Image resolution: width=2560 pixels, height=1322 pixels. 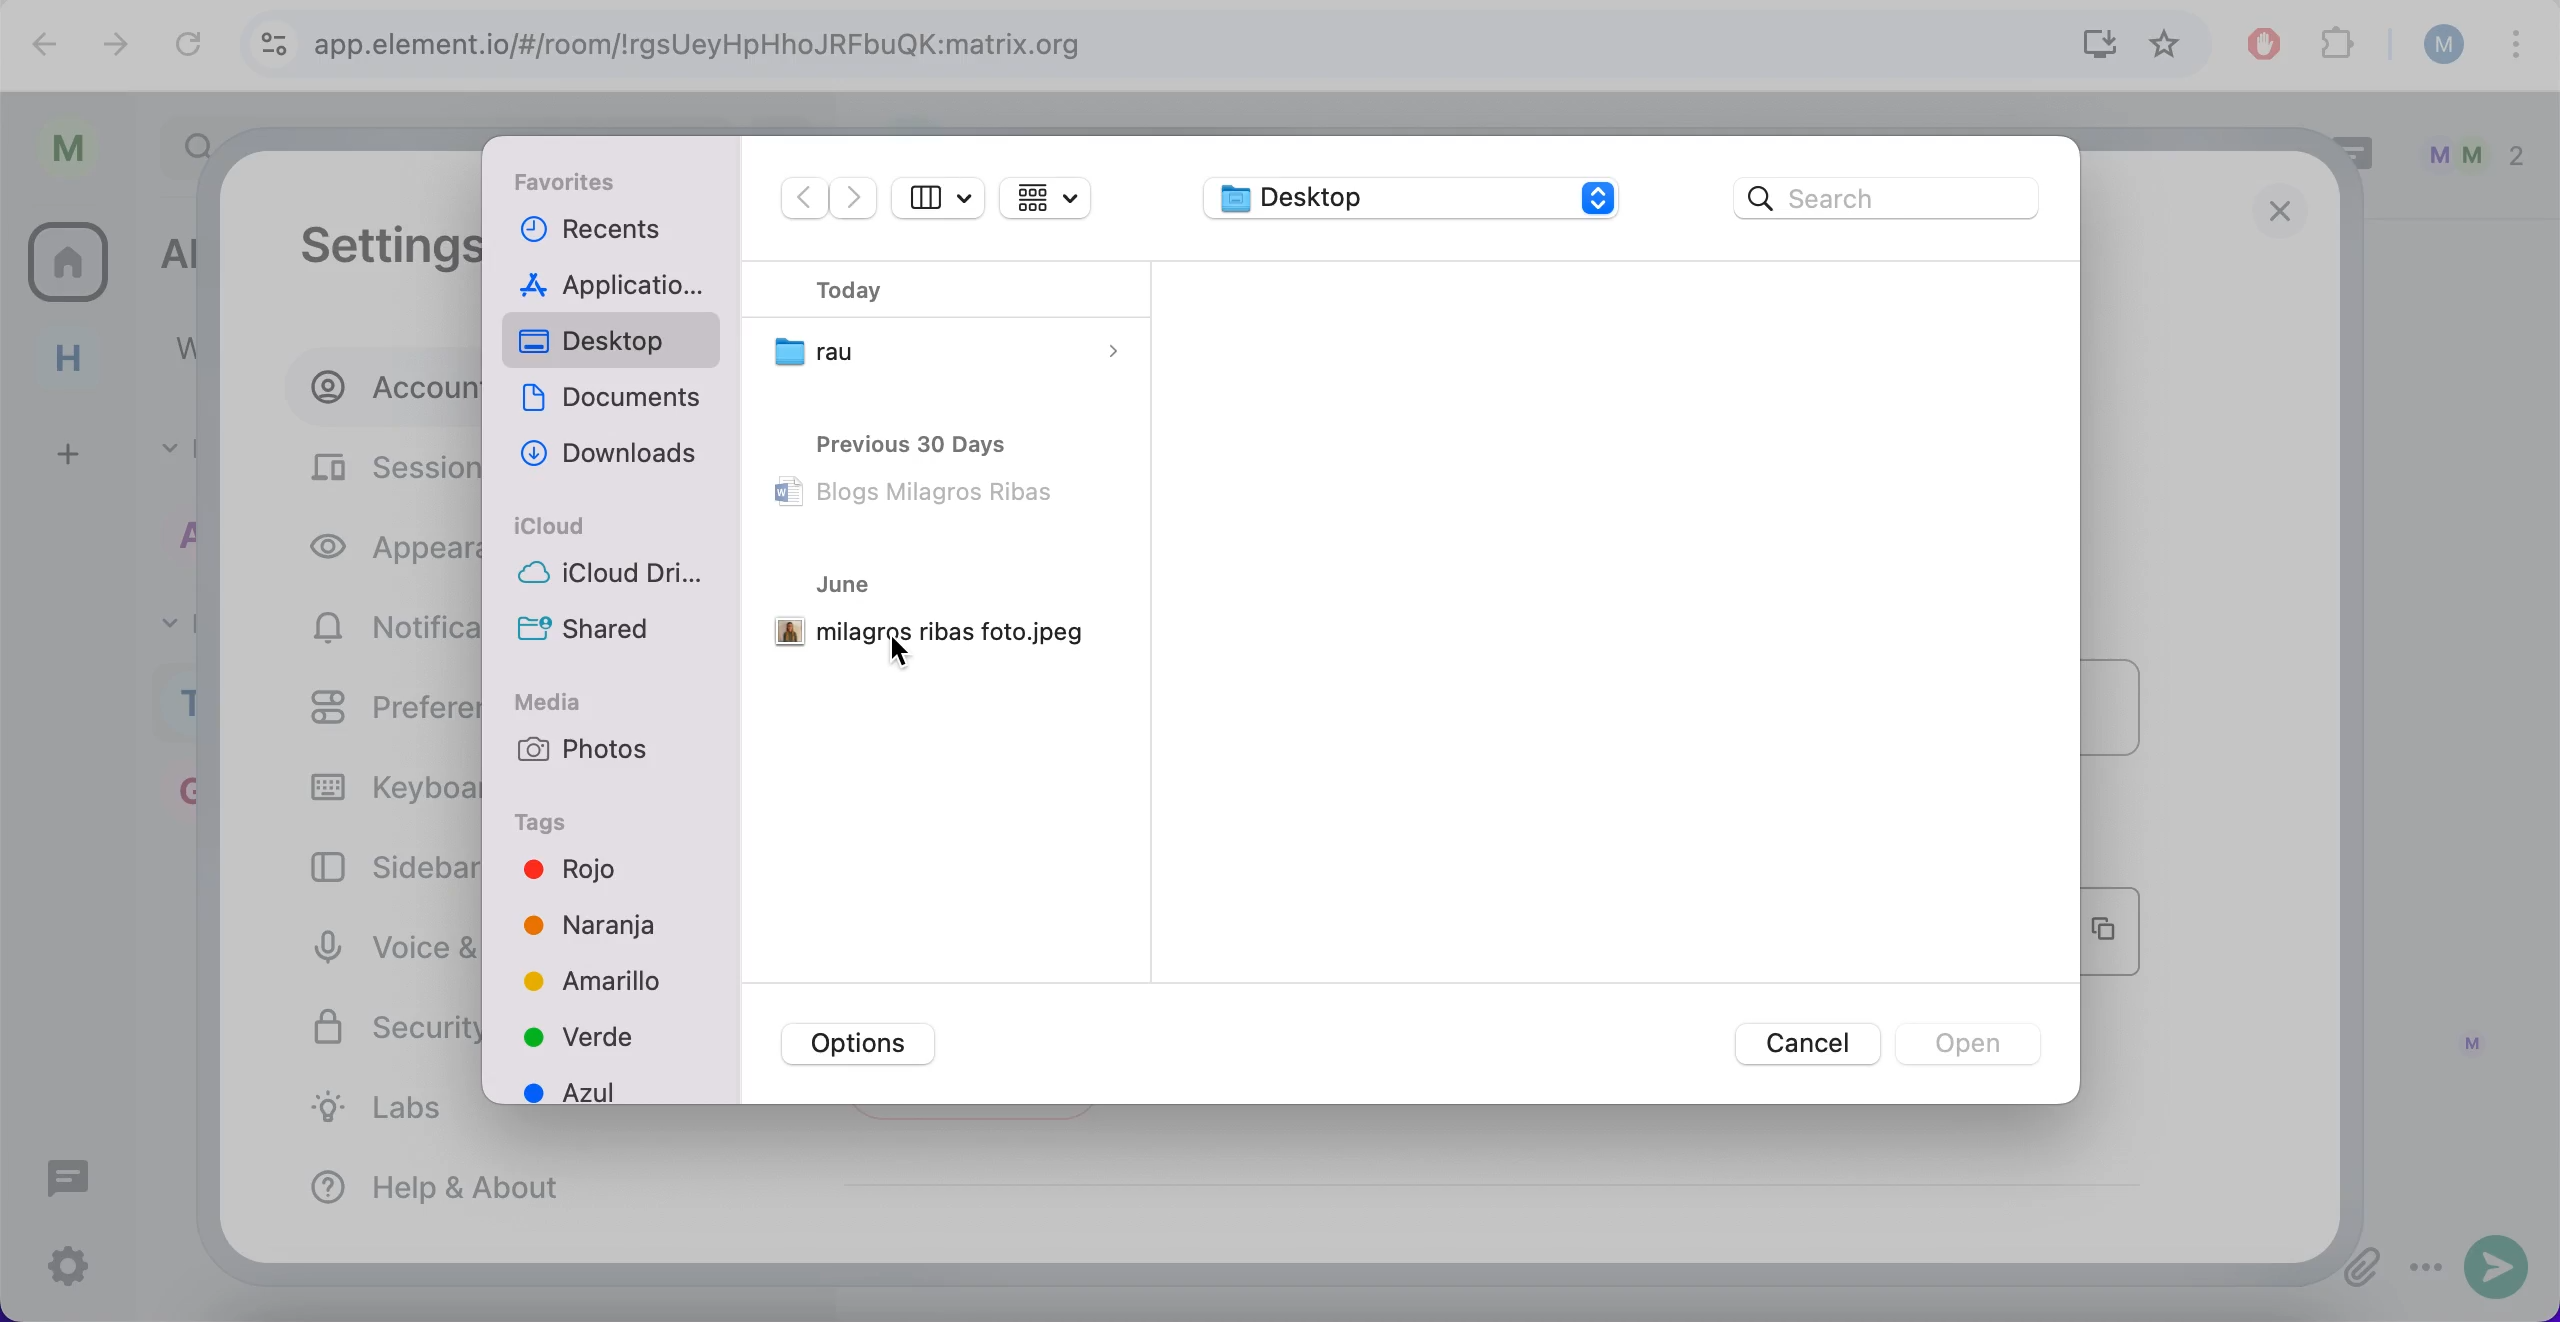 What do you see at coordinates (2480, 156) in the screenshot?
I see `` at bounding box center [2480, 156].